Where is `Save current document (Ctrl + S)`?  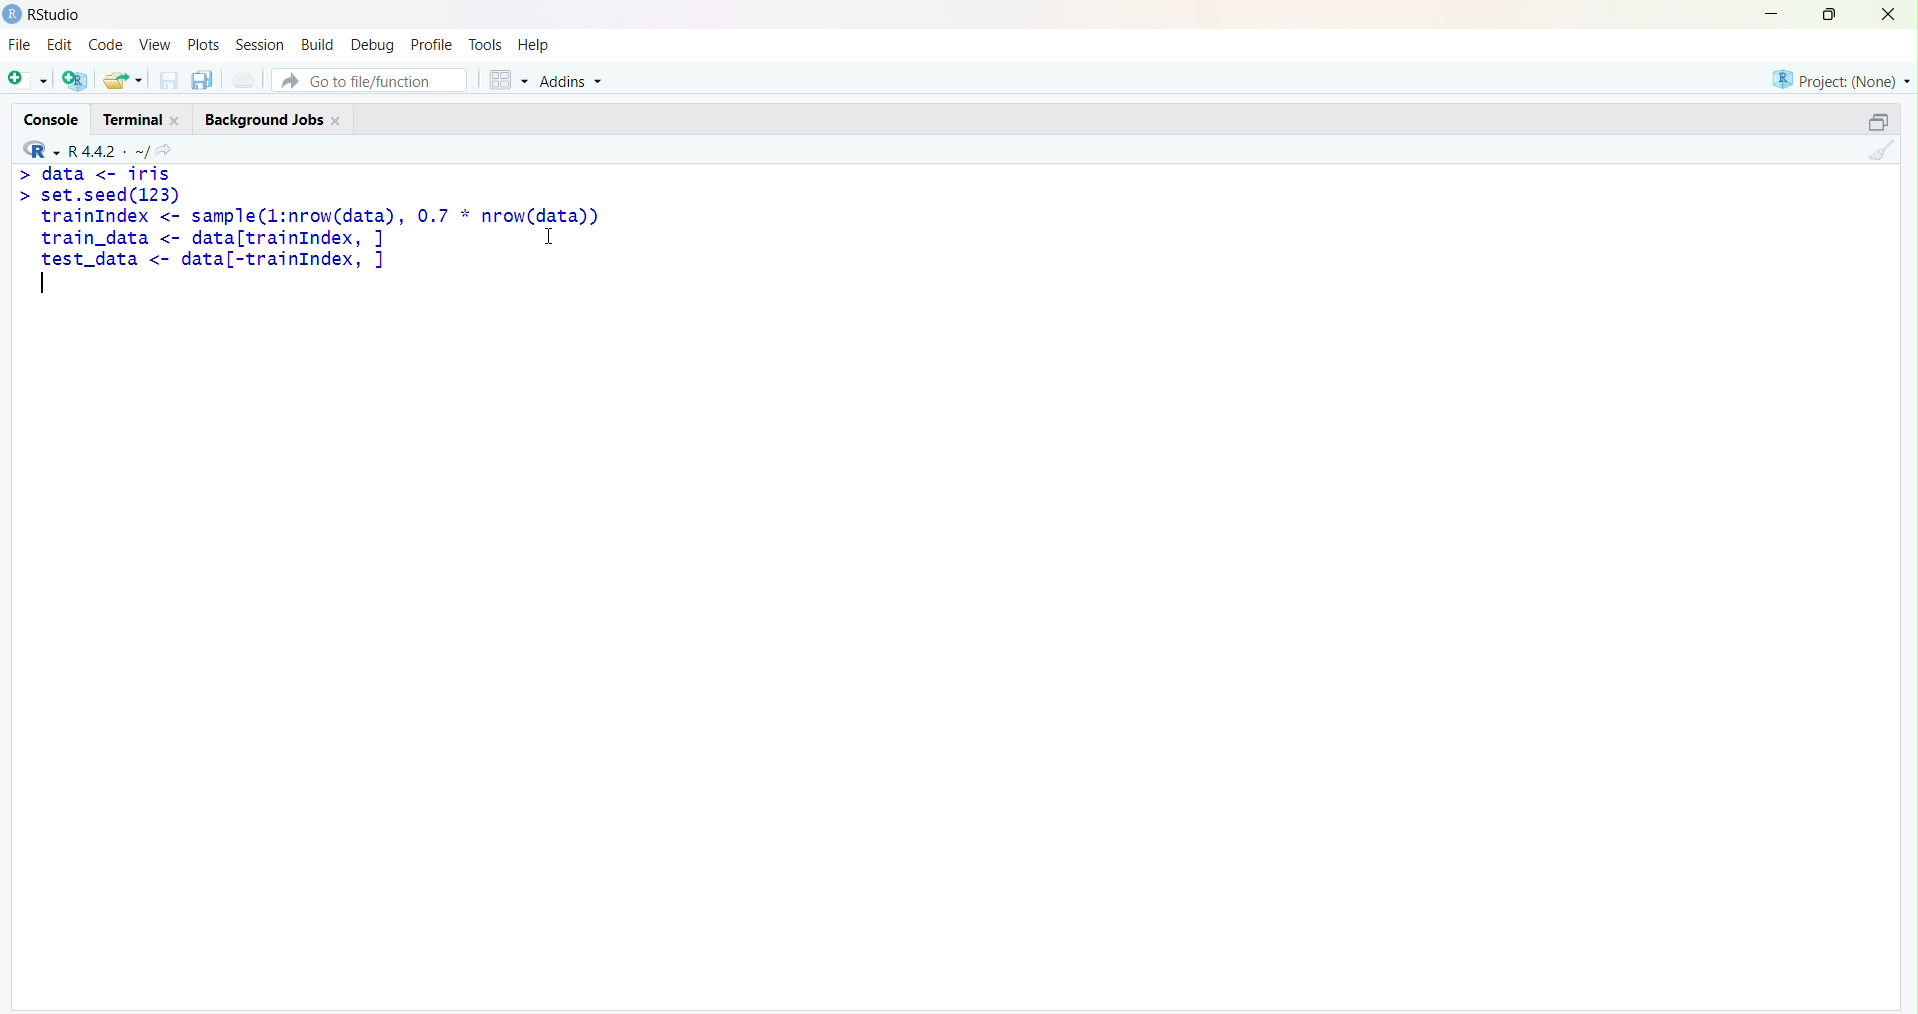
Save current document (Ctrl + S) is located at coordinates (167, 81).